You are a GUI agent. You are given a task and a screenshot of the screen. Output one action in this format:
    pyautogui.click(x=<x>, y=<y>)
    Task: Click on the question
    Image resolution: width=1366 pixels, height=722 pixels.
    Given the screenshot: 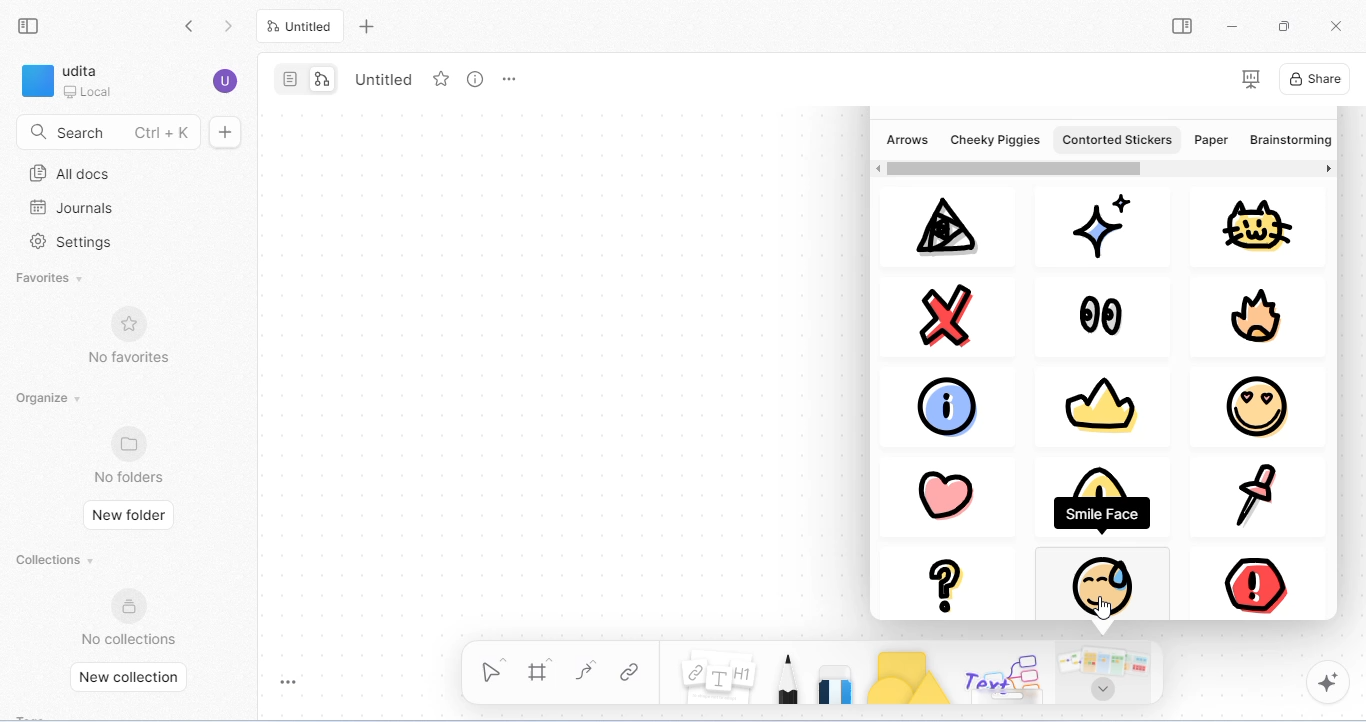 What is the action you would take?
    pyautogui.click(x=949, y=583)
    